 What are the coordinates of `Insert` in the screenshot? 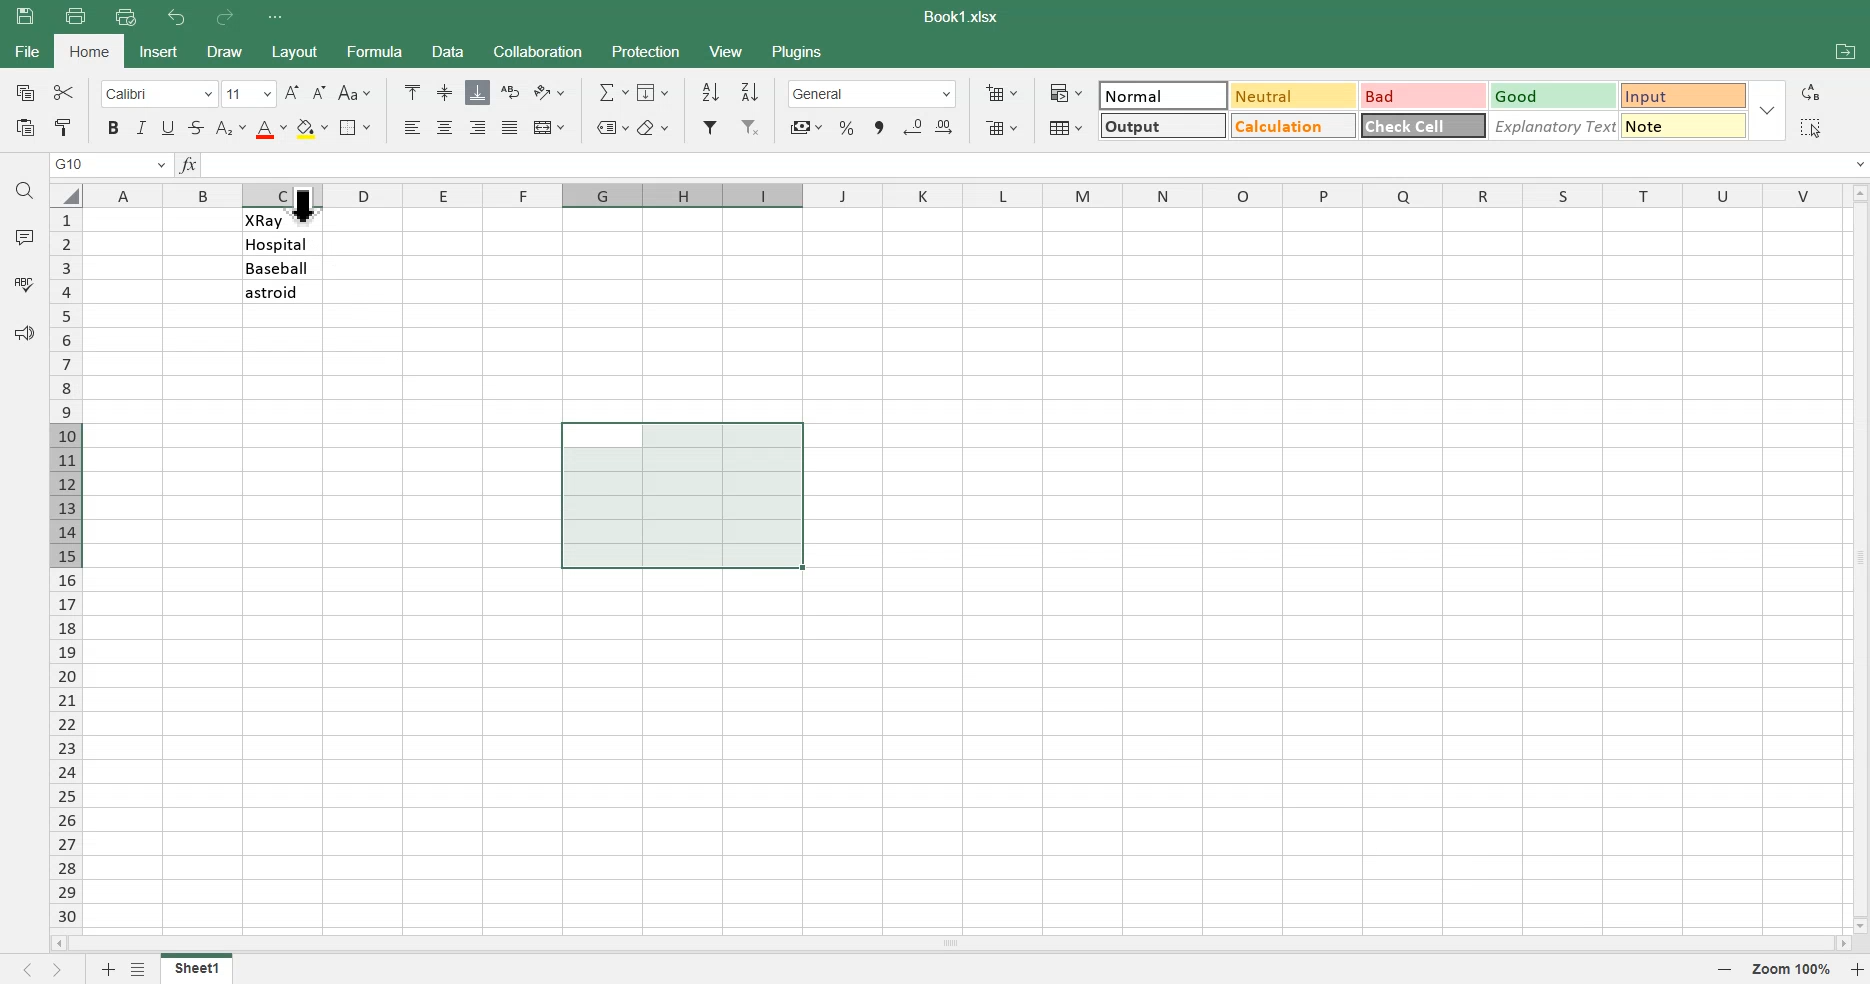 It's located at (160, 51).